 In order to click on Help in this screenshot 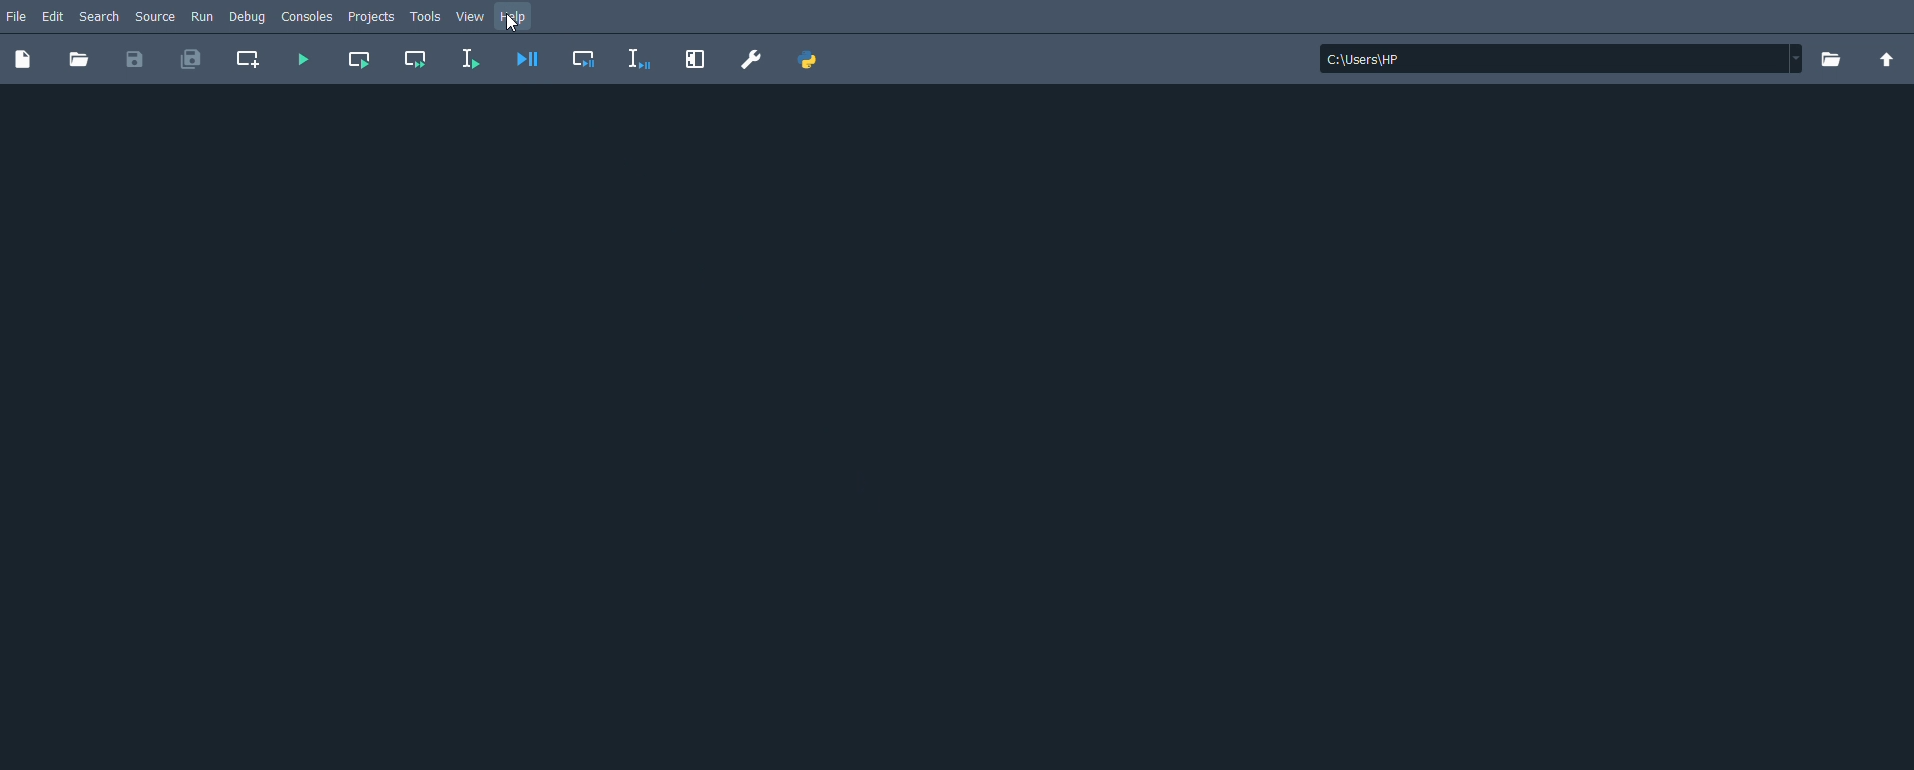, I will do `click(515, 15)`.